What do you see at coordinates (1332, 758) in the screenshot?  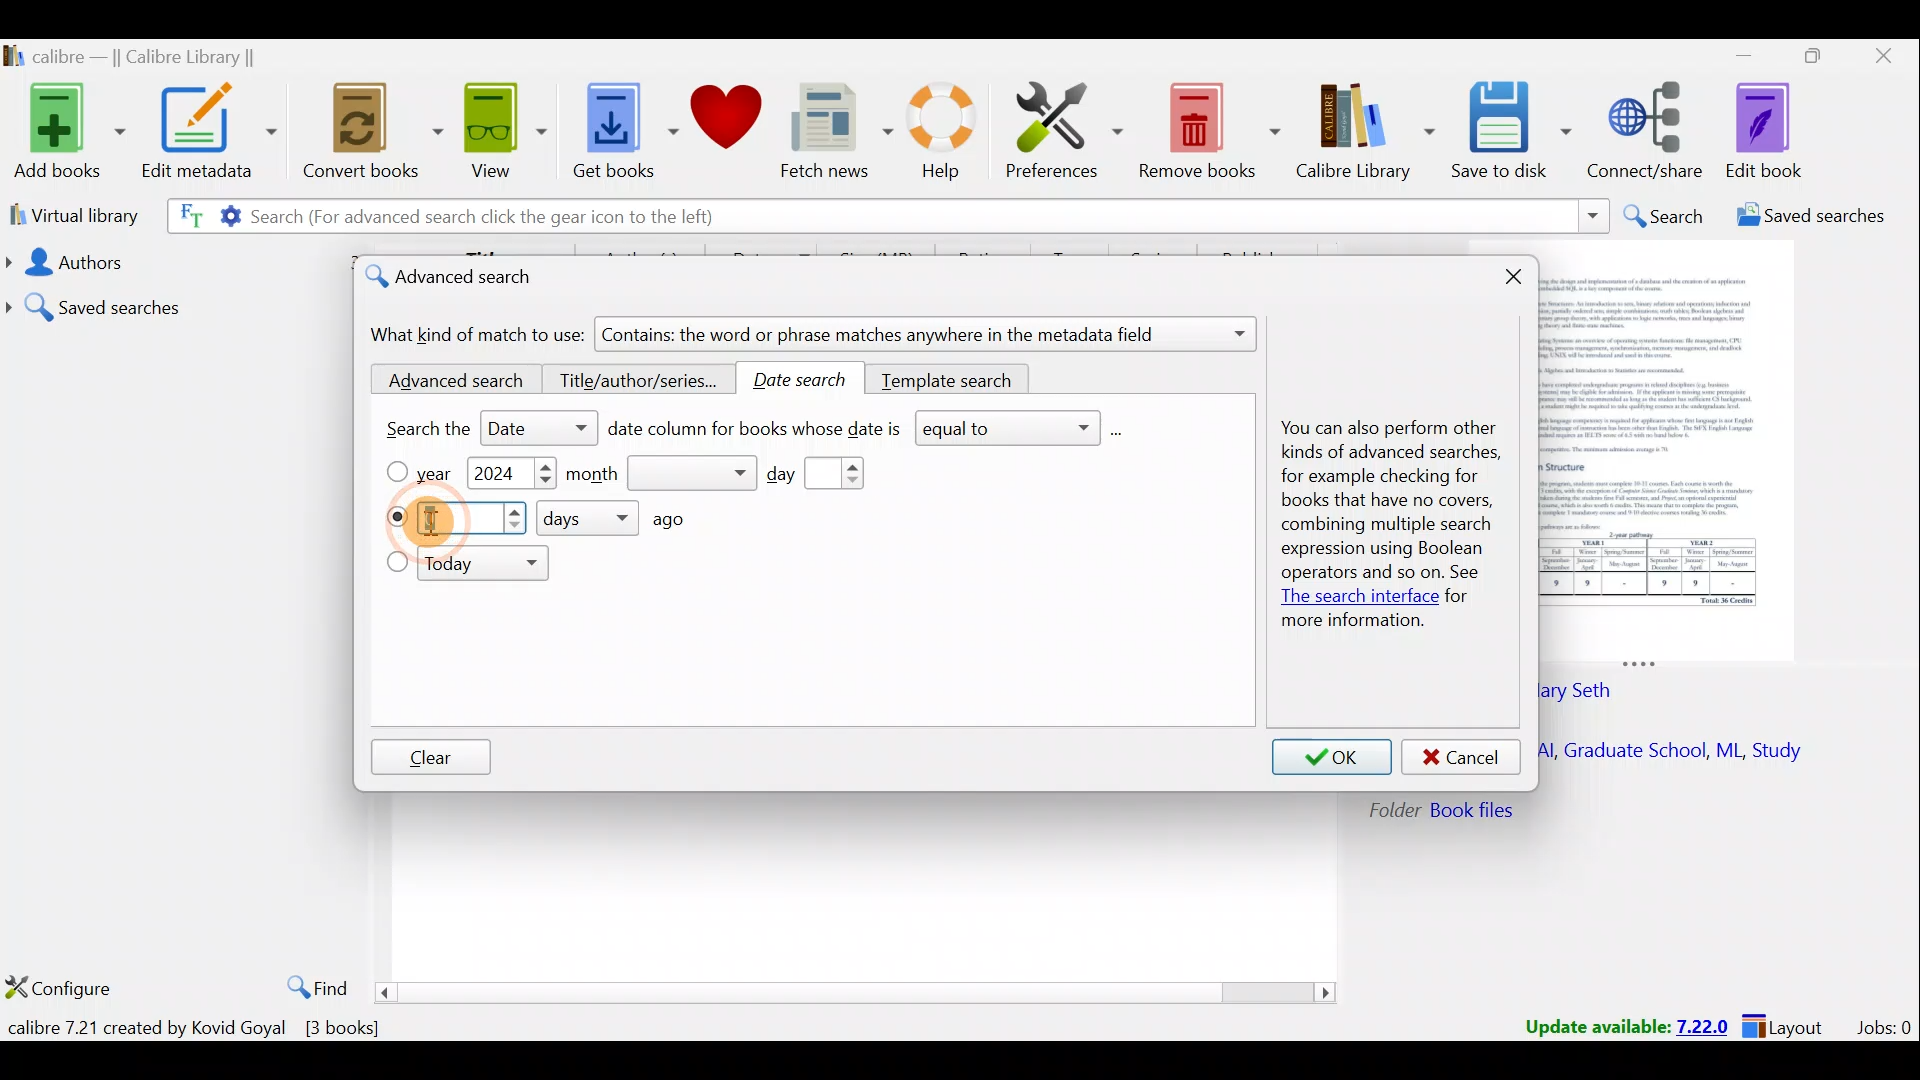 I see `OK` at bounding box center [1332, 758].